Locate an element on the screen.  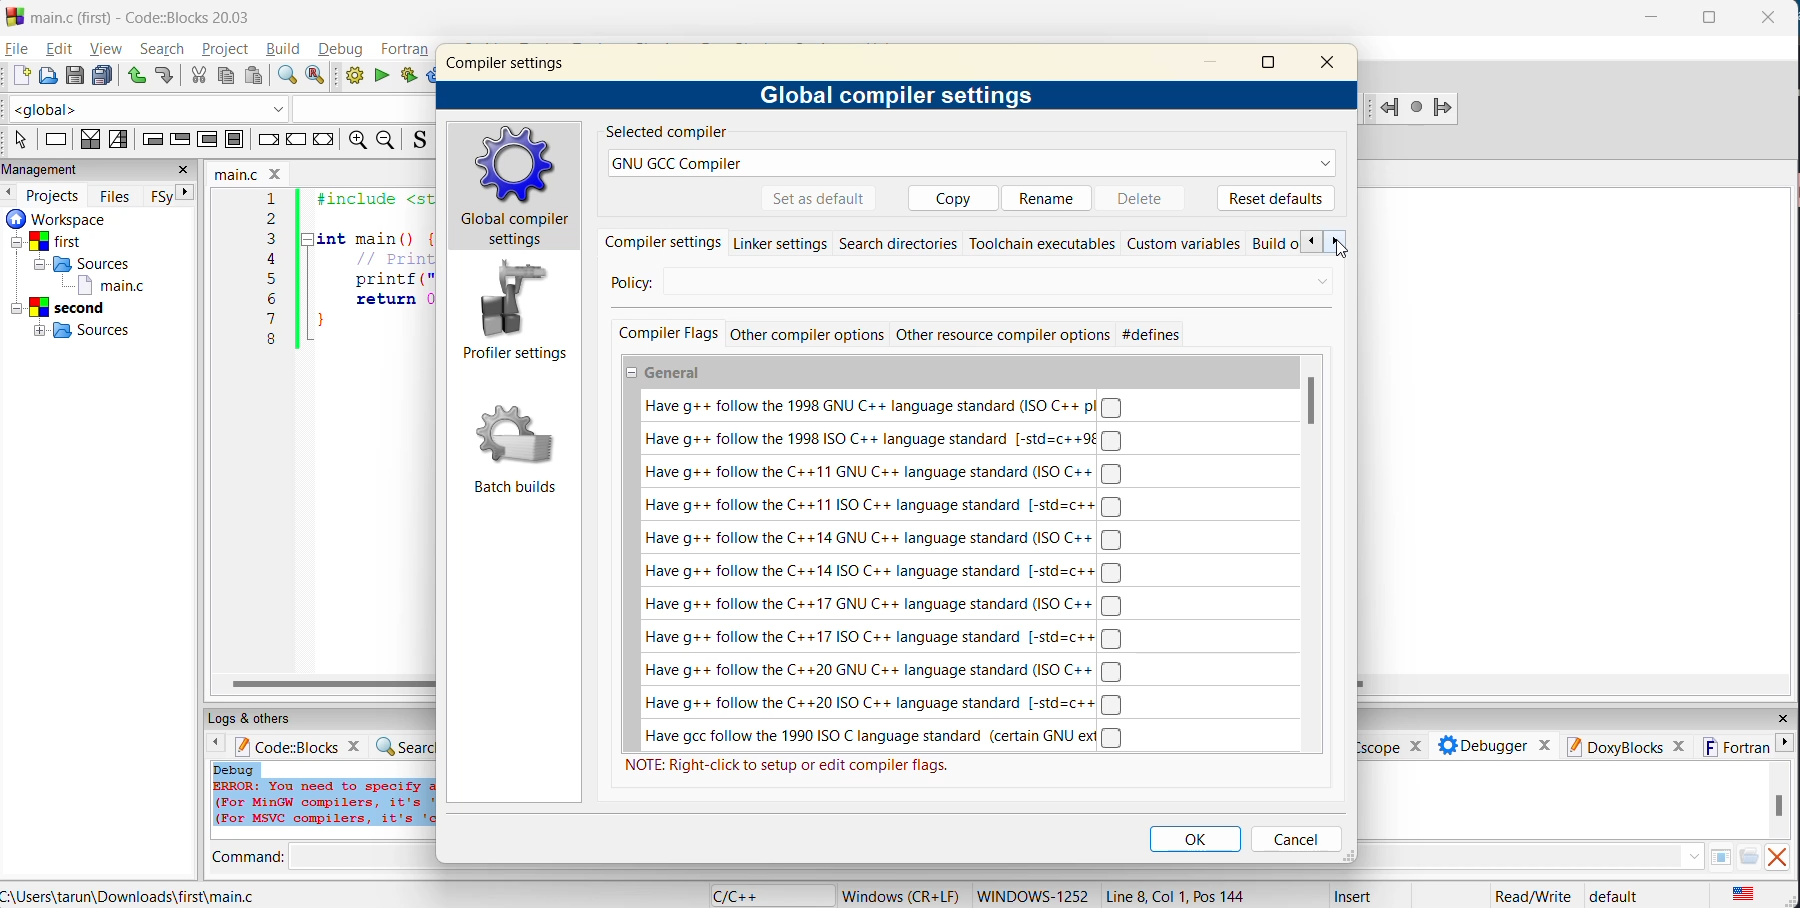
selected compiler is located at coordinates (673, 134).